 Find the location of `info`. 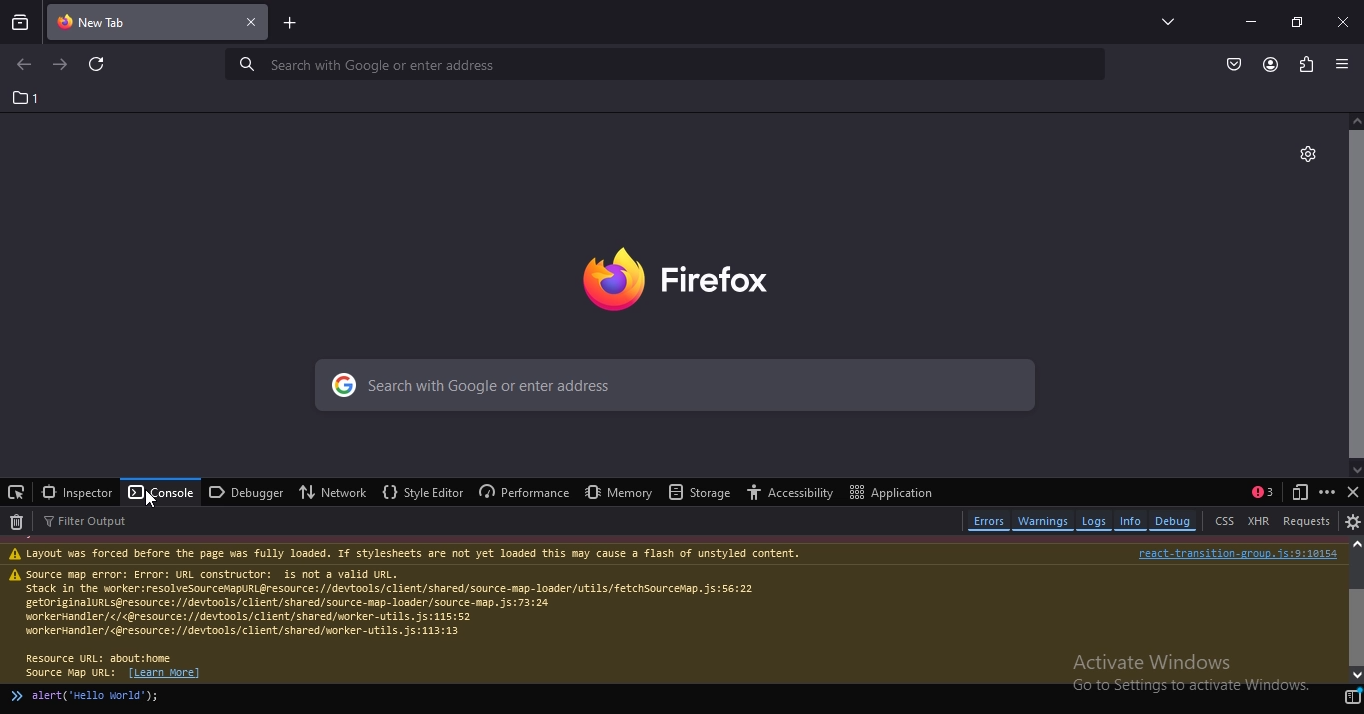

info is located at coordinates (1130, 521).